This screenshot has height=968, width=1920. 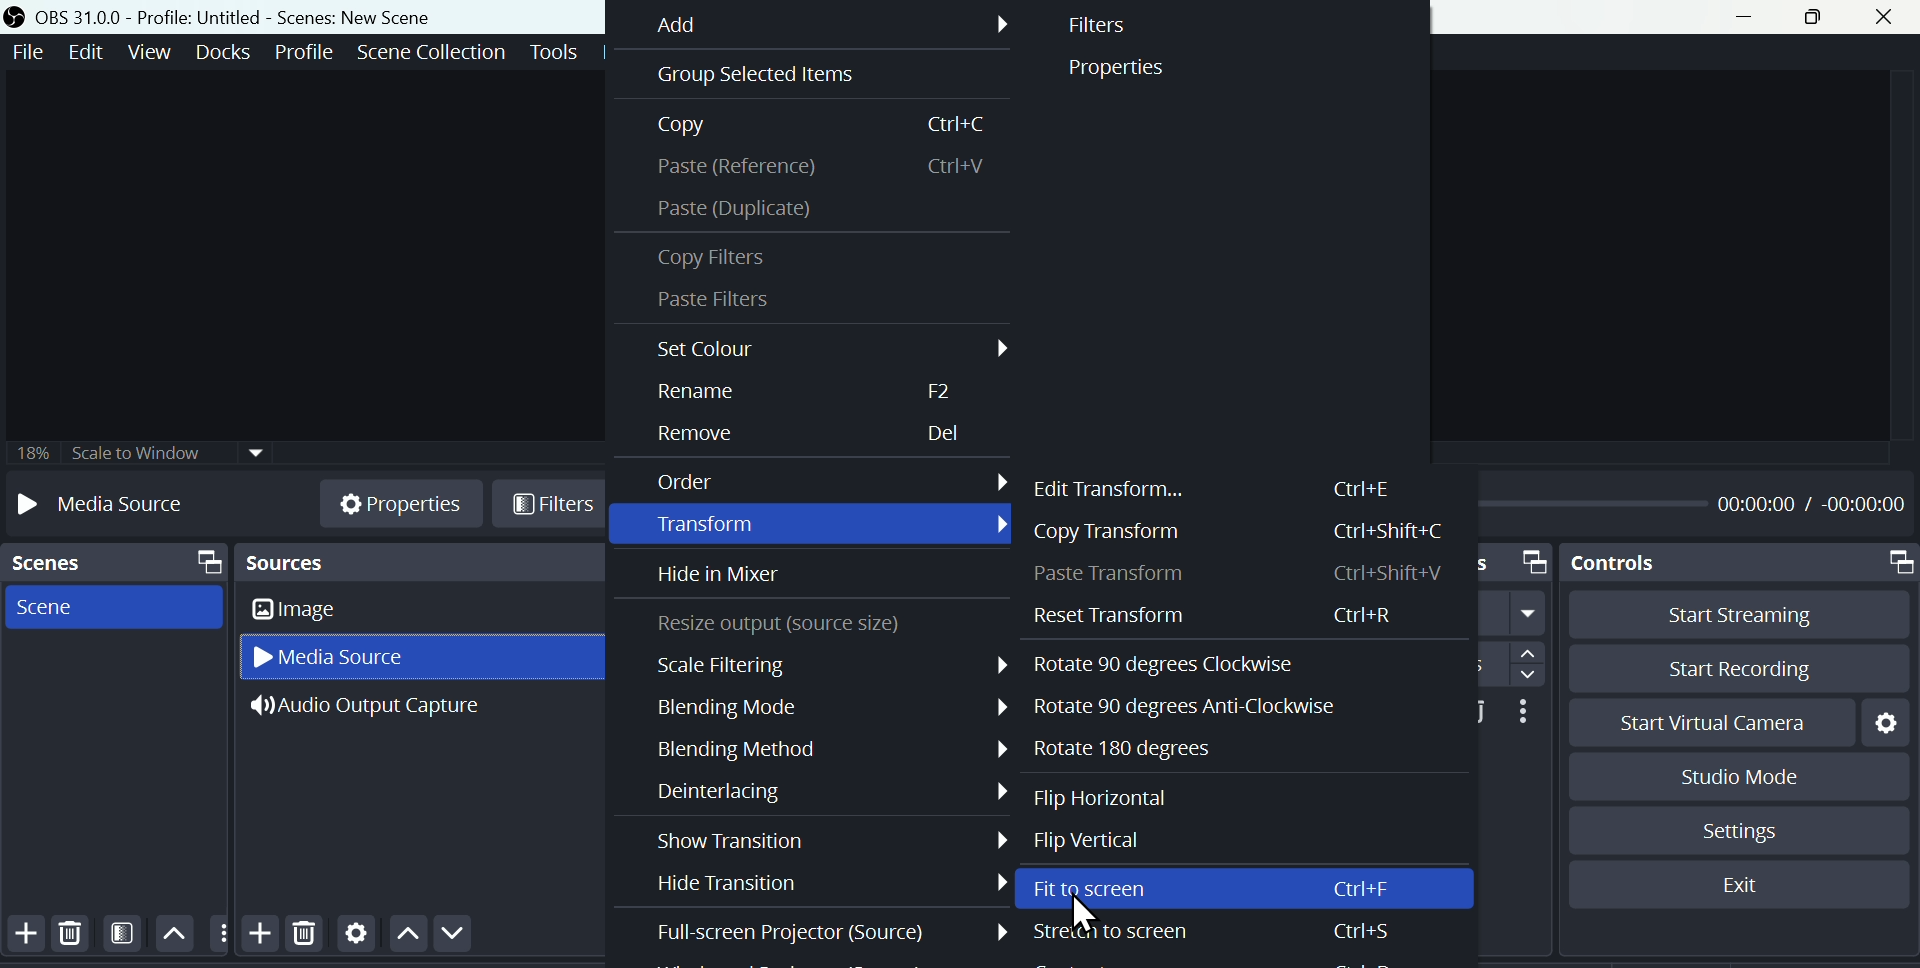 What do you see at coordinates (1216, 488) in the screenshot?
I see `Edit transform` at bounding box center [1216, 488].